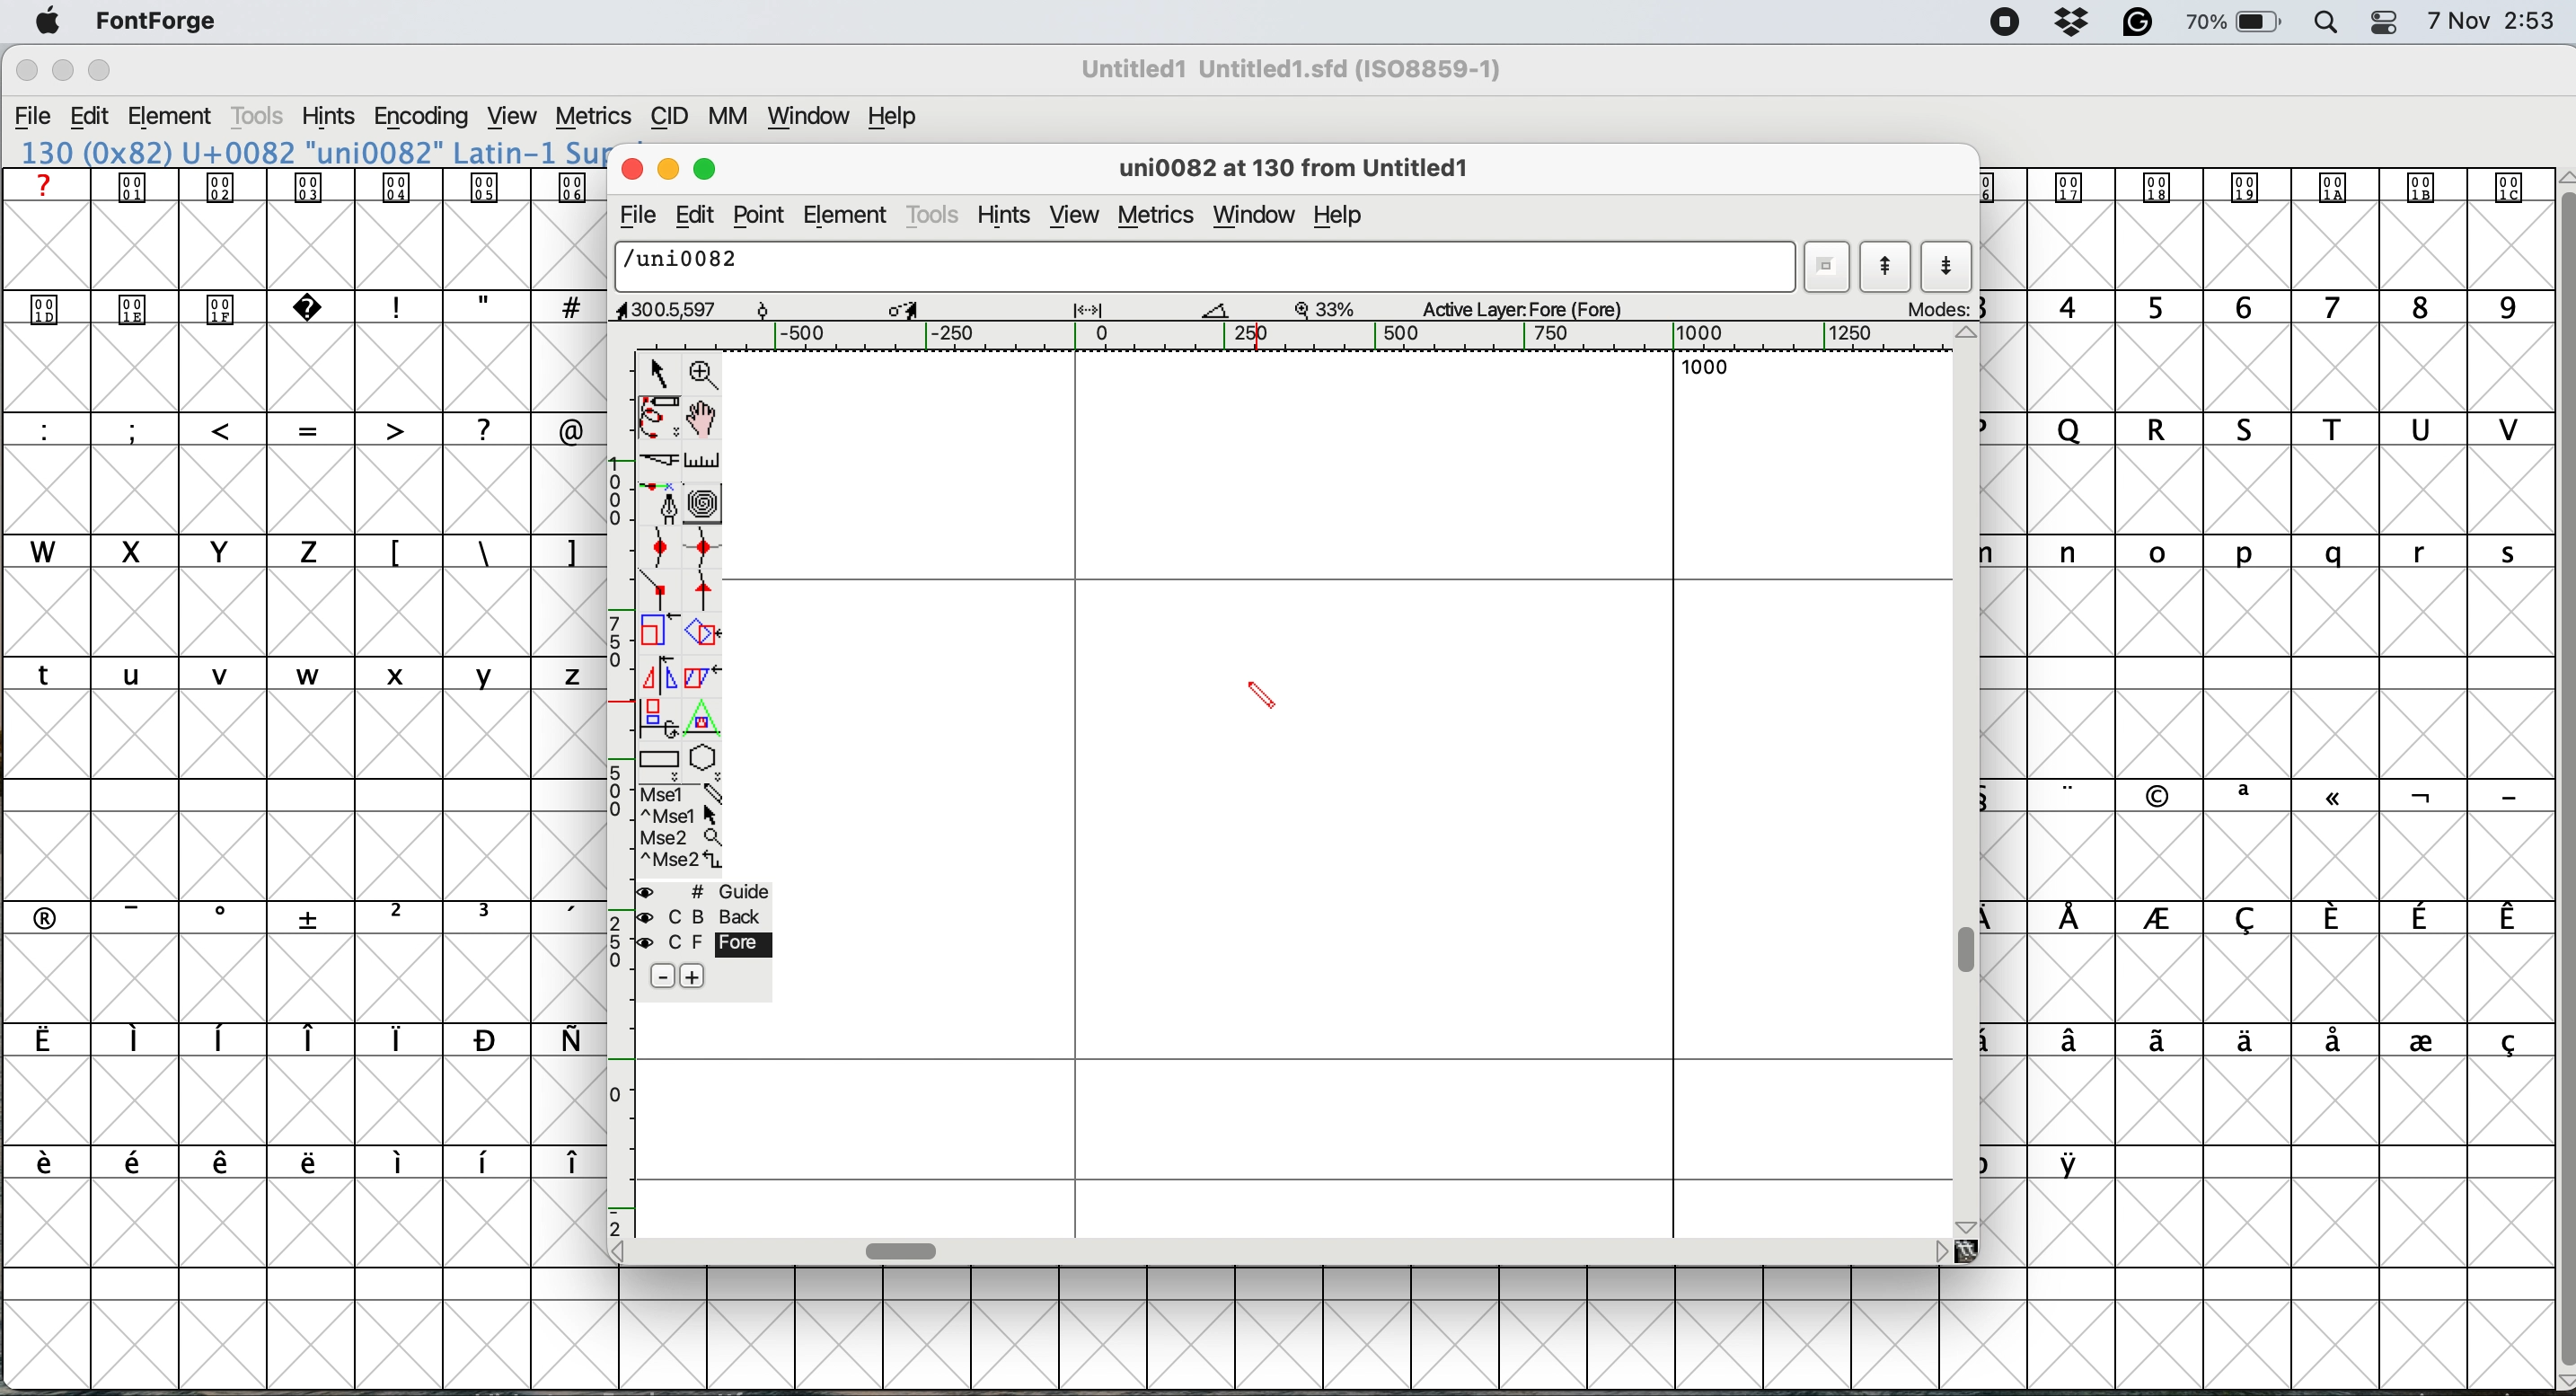 Image resolution: width=2576 pixels, height=1396 pixels. Describe the element at coordinates (1524, 312) in the screenshot. I see `active layers` at that location.